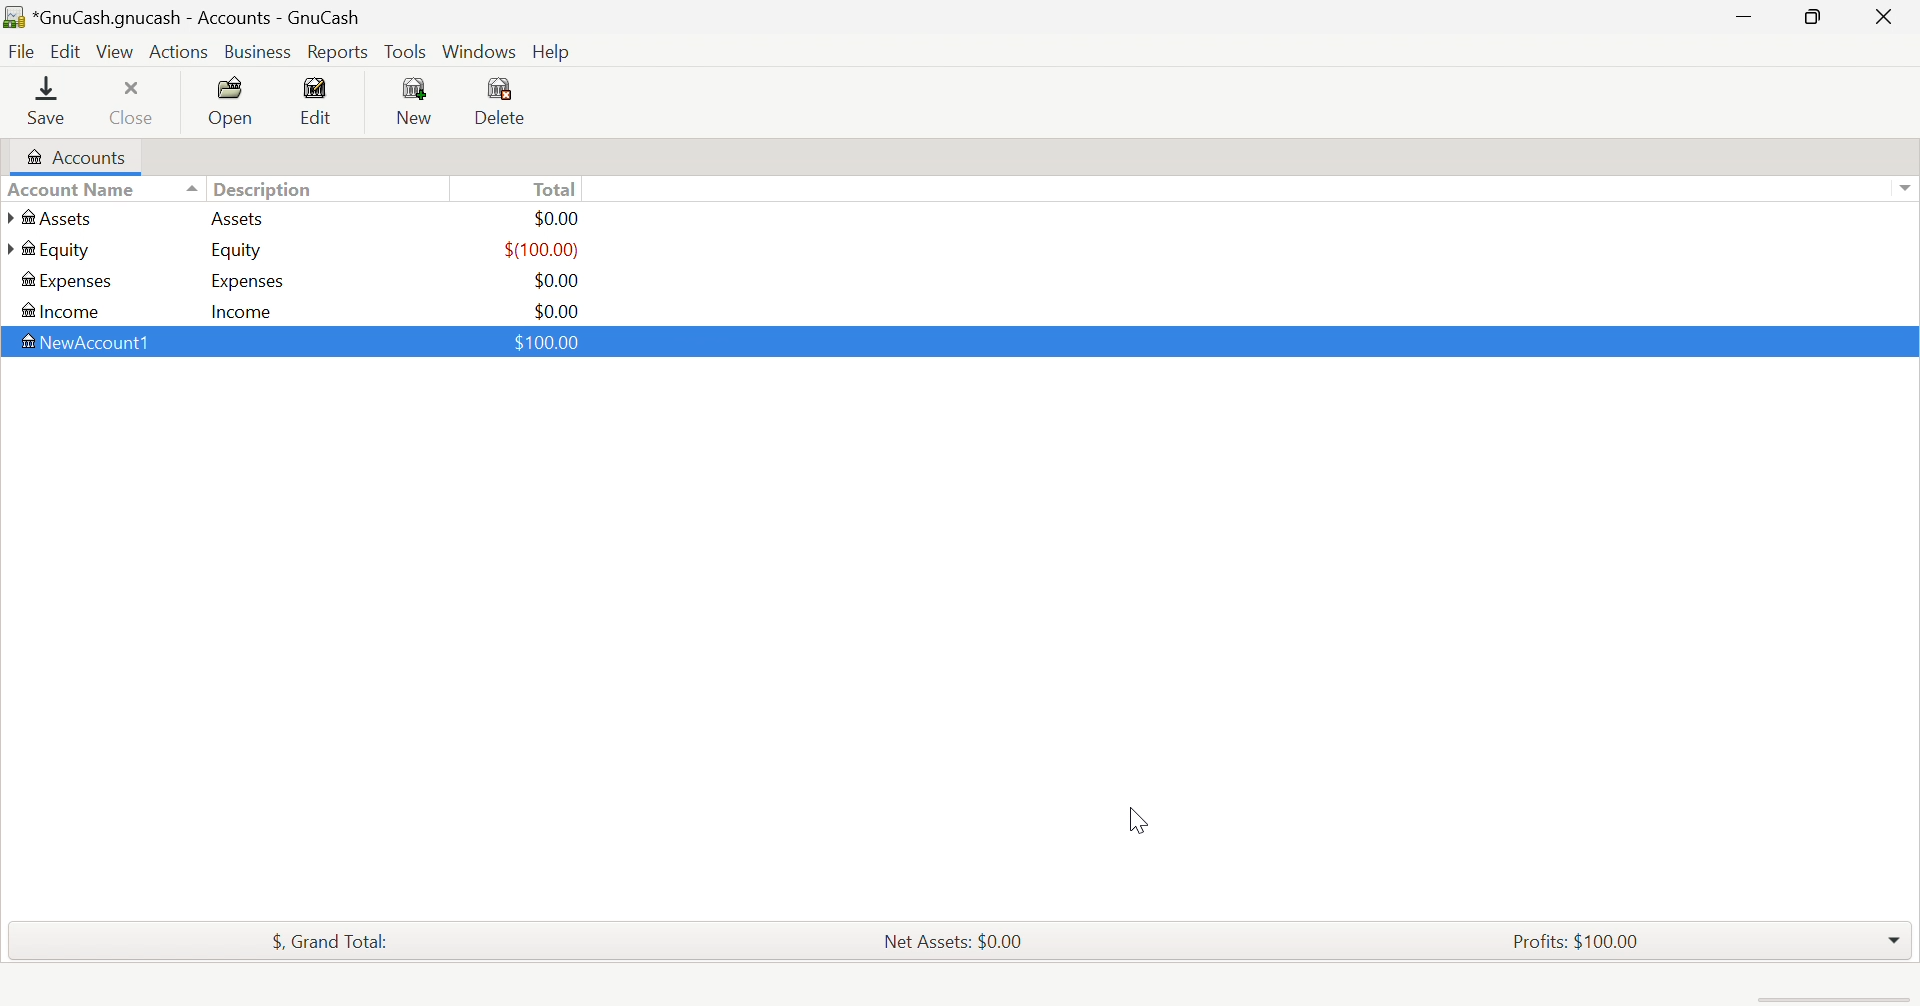 The width and height of the screenshot is (1920, 1006). What do you see at coordinates (91, 342) in the screenshot?
I see `NewAccount1` at bounding box center [91, 342].